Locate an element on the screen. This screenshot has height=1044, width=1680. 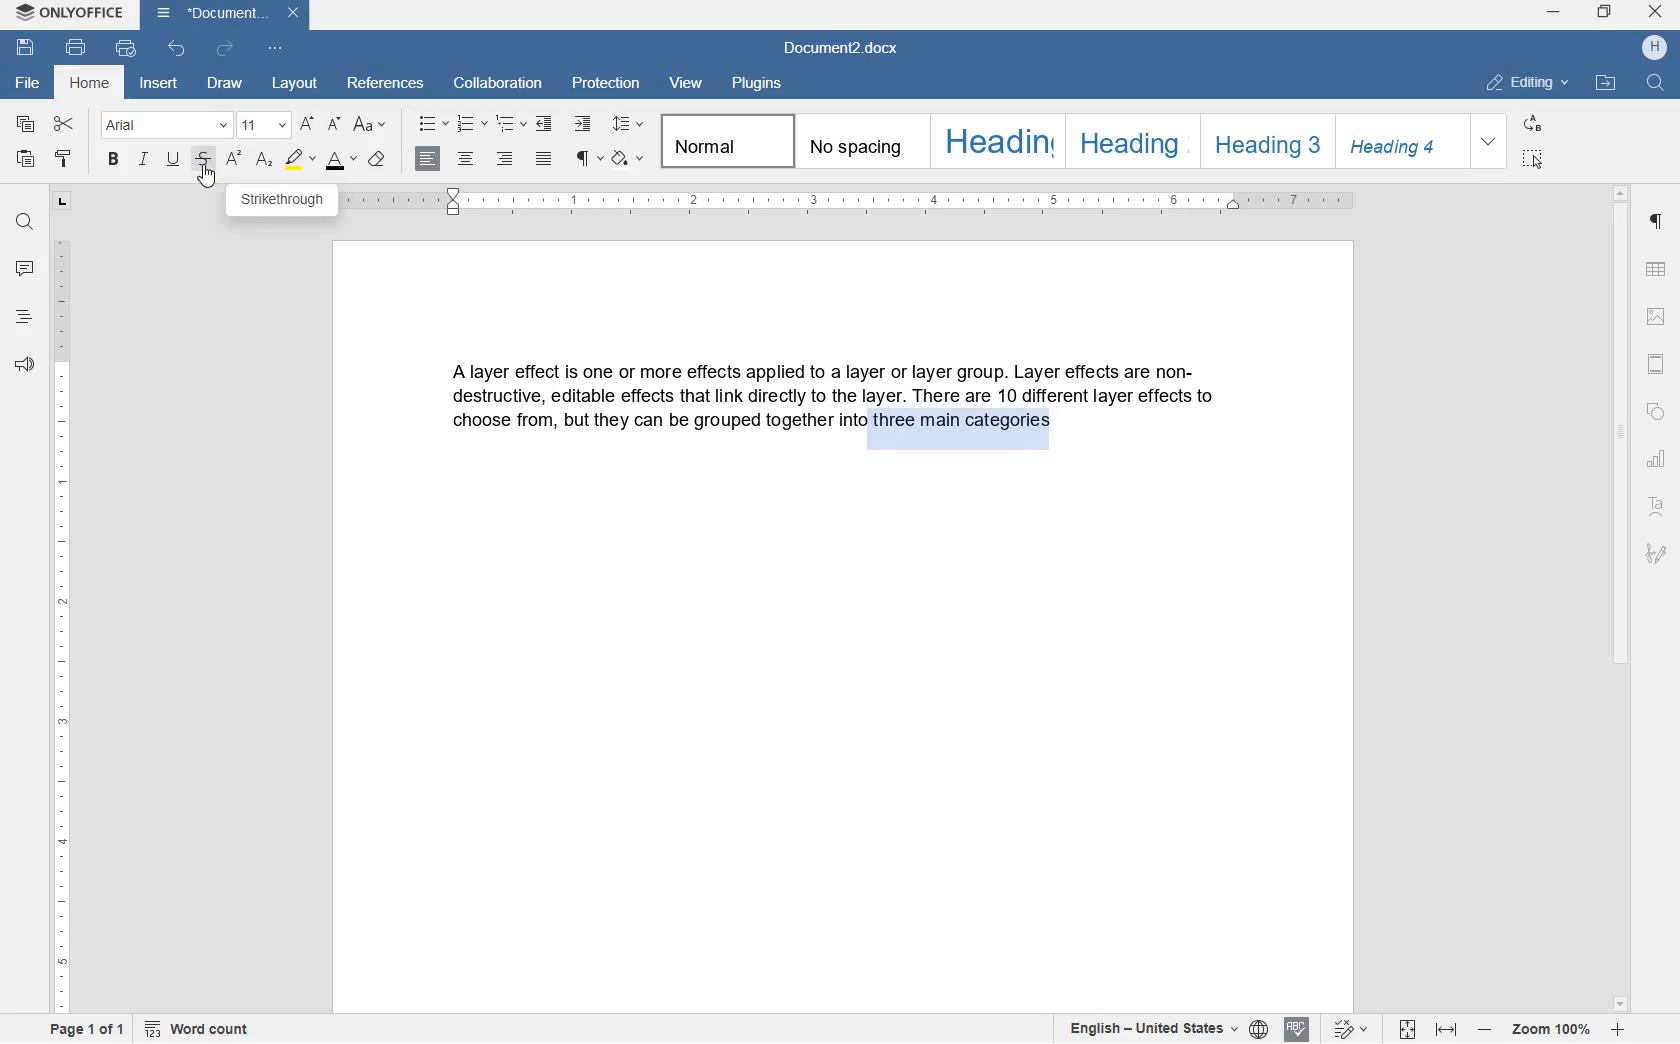
paste is located at coordinates (25, 161).